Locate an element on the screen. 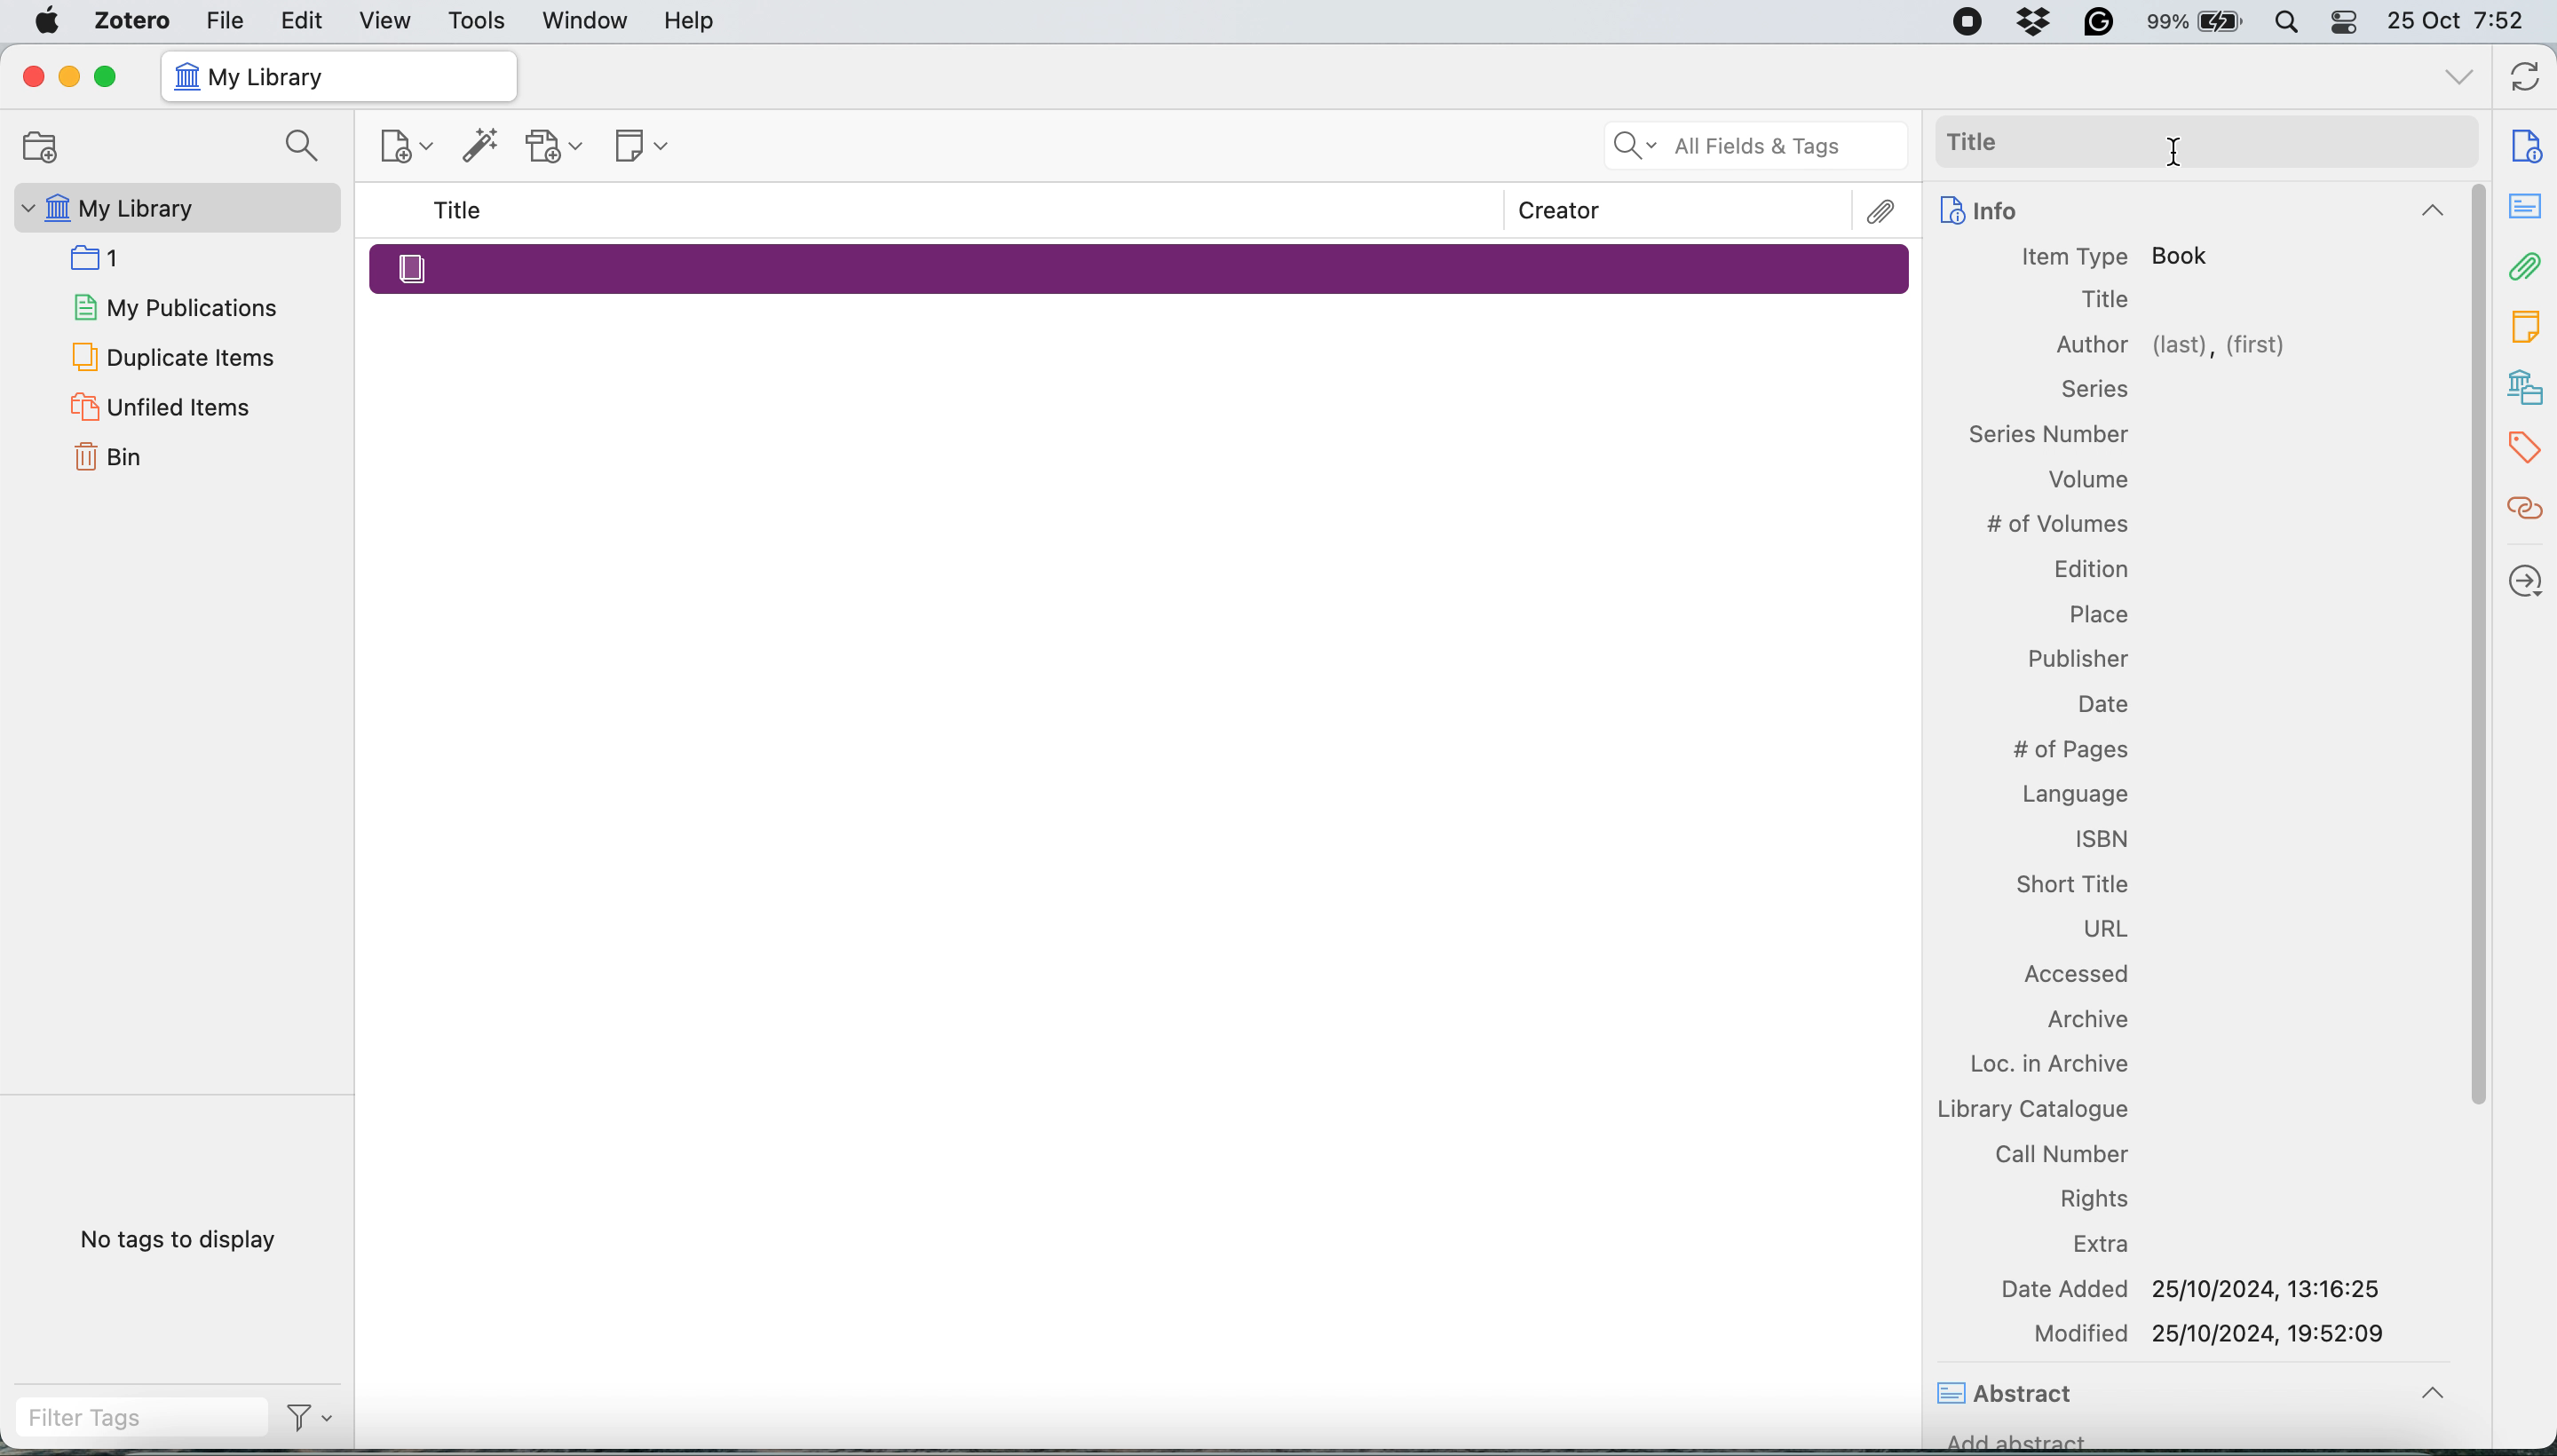  File is located at coordinates (225, 19).